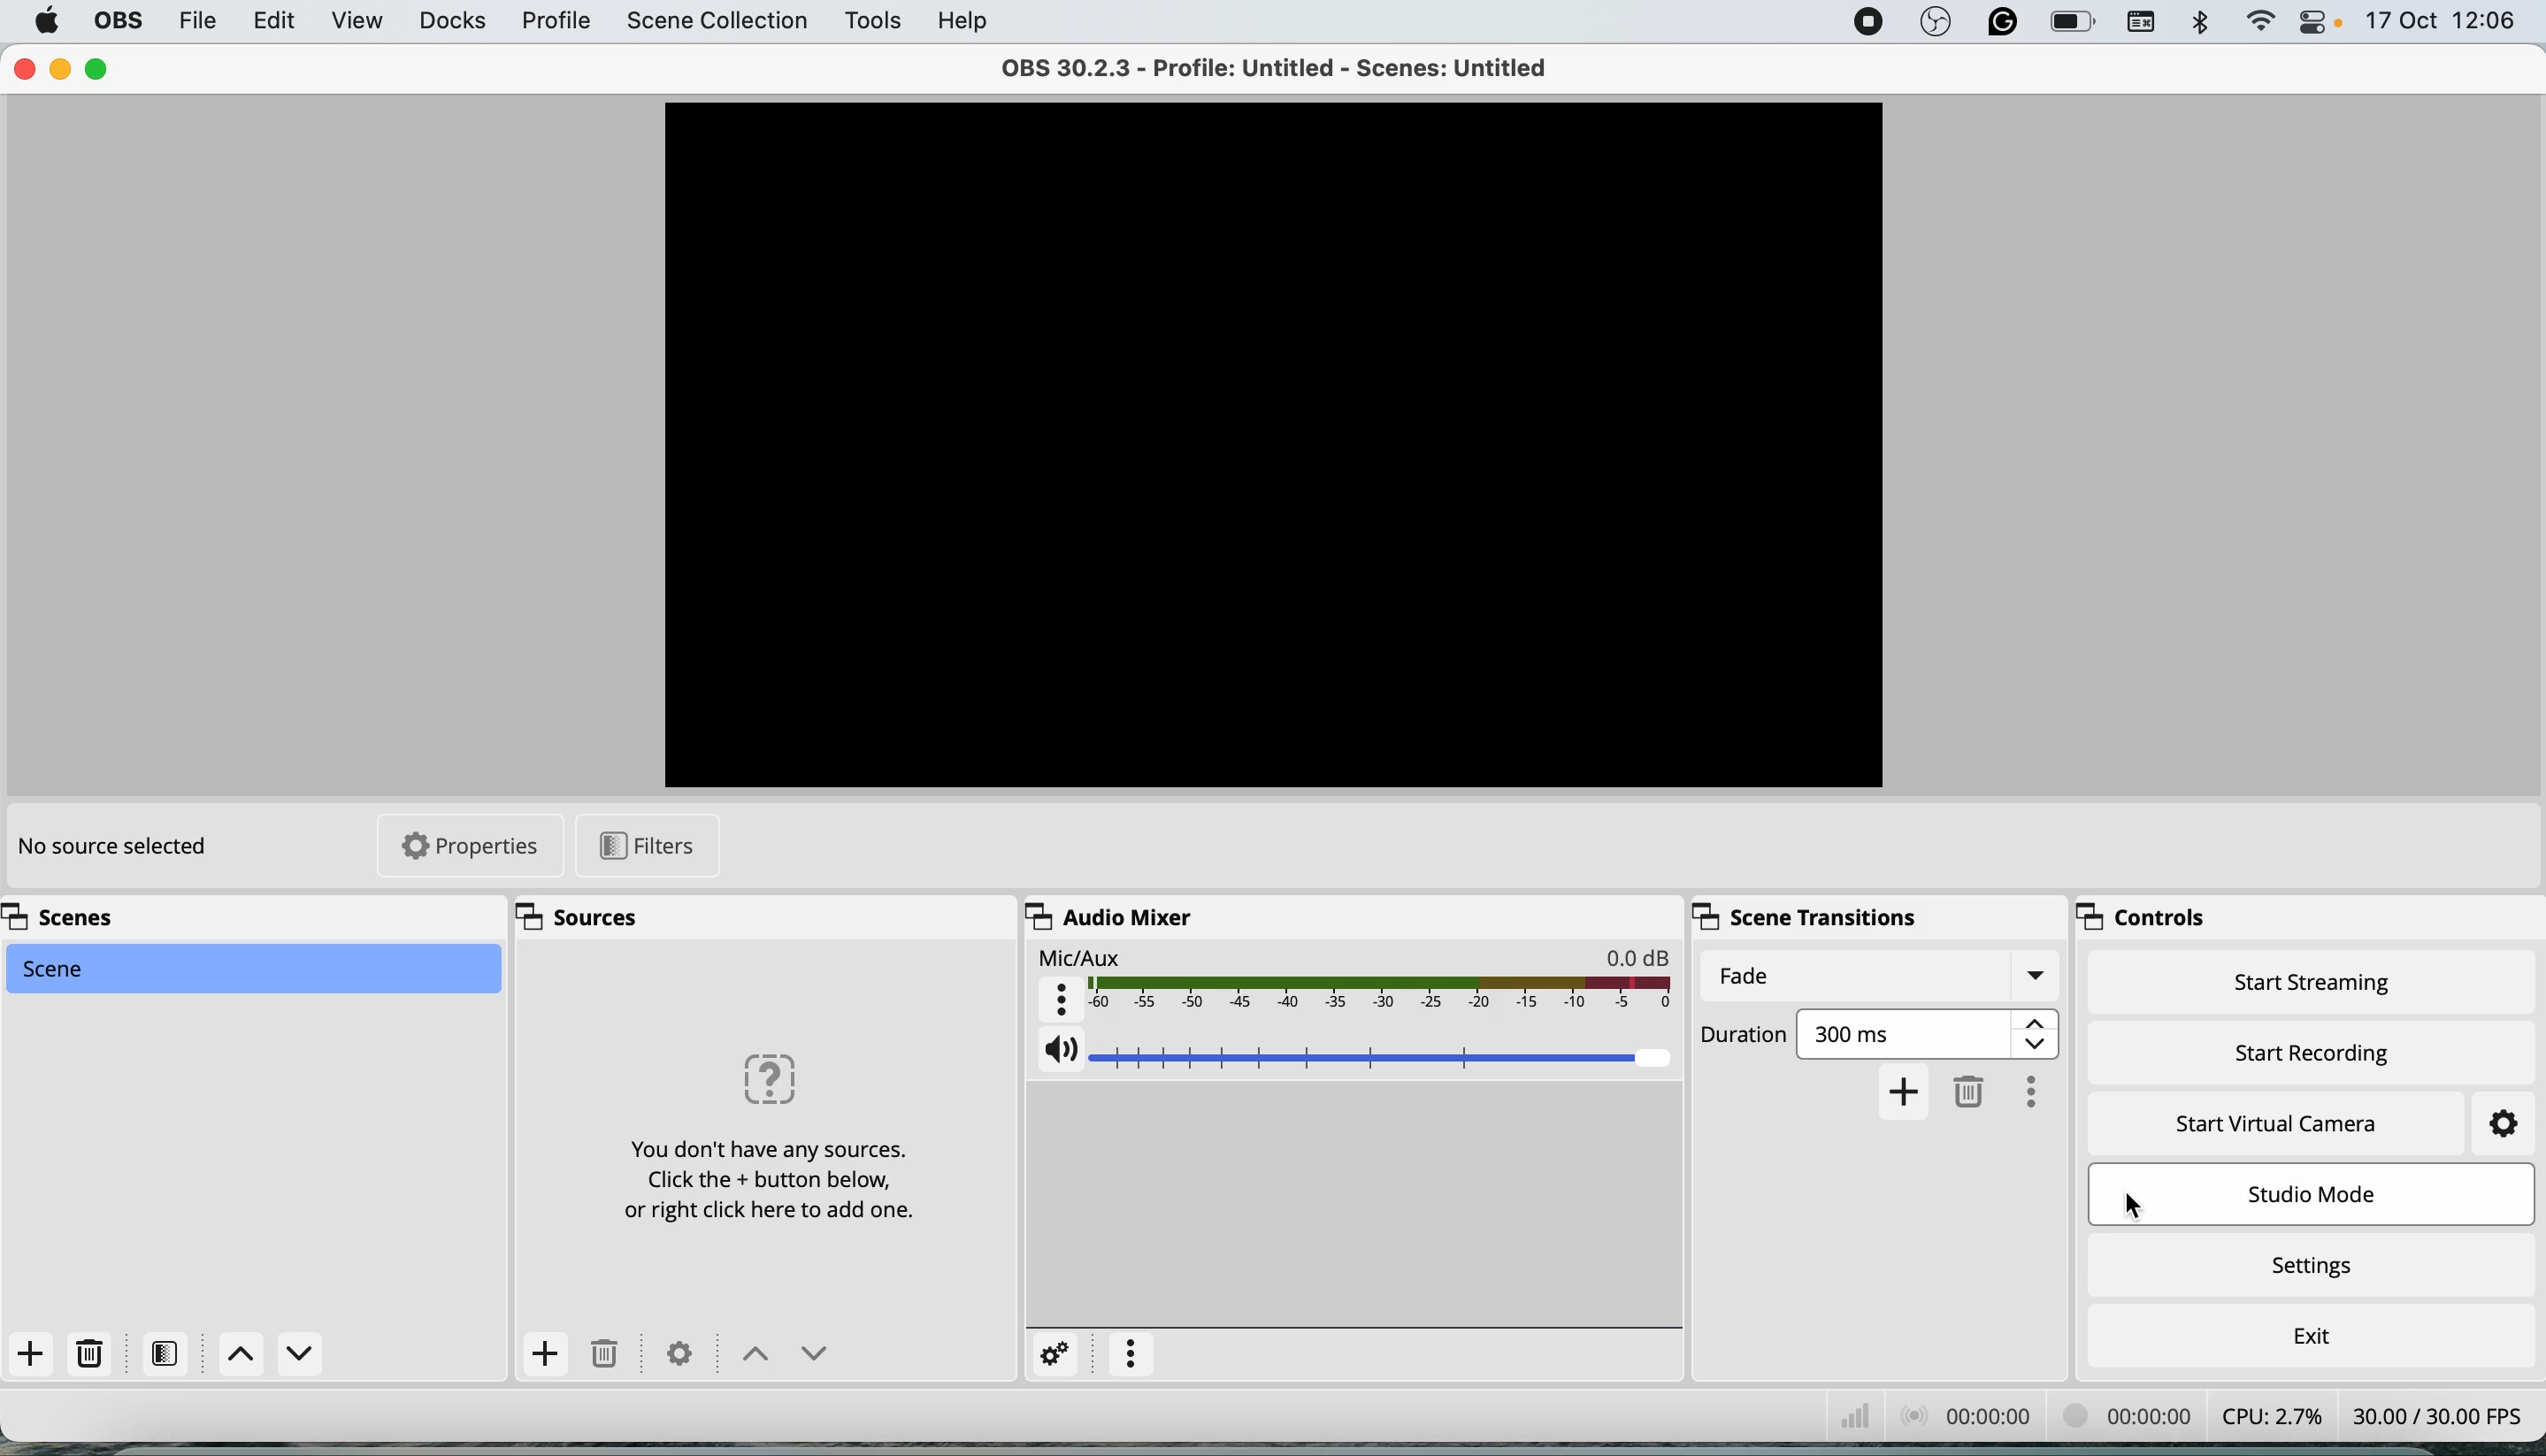 This screenshot has height=1456, width=2546. I want to click on start recording, so click(2308, 1051).